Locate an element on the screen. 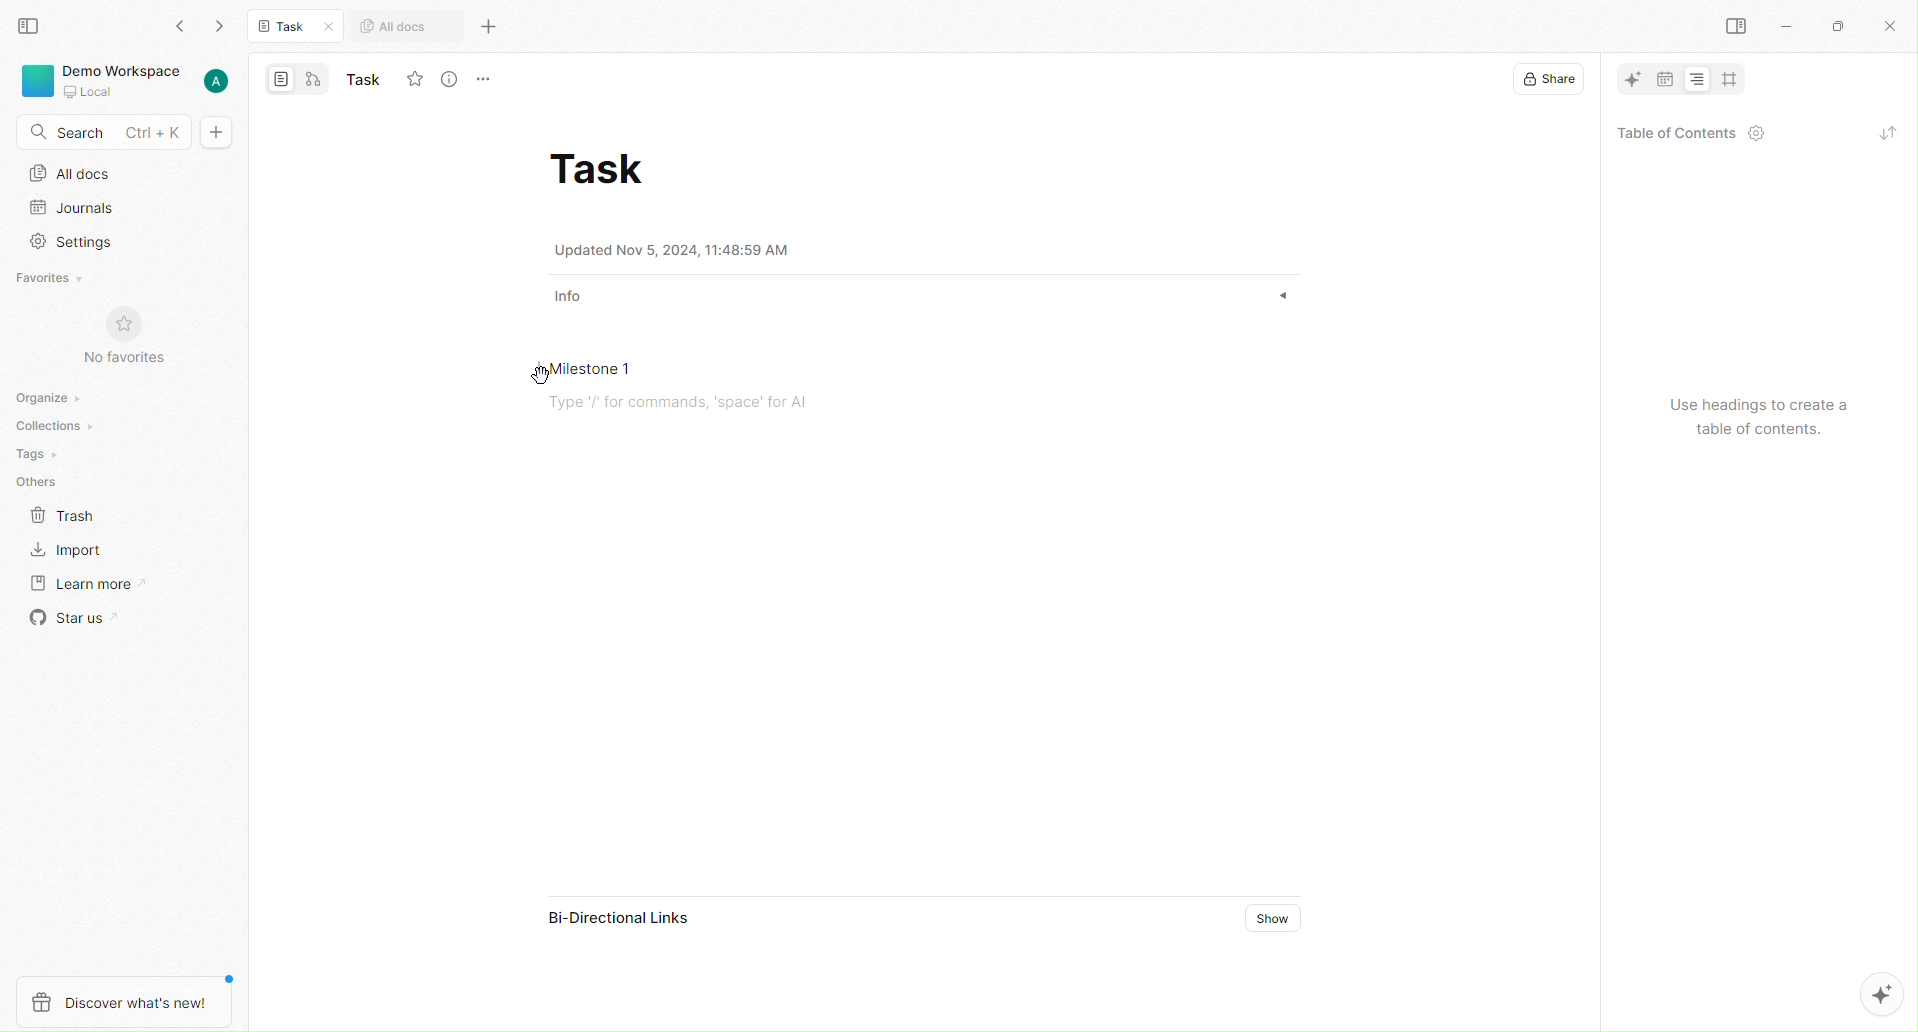 The image size is (1918, 1032). Others is located at coordinates (41, 484).